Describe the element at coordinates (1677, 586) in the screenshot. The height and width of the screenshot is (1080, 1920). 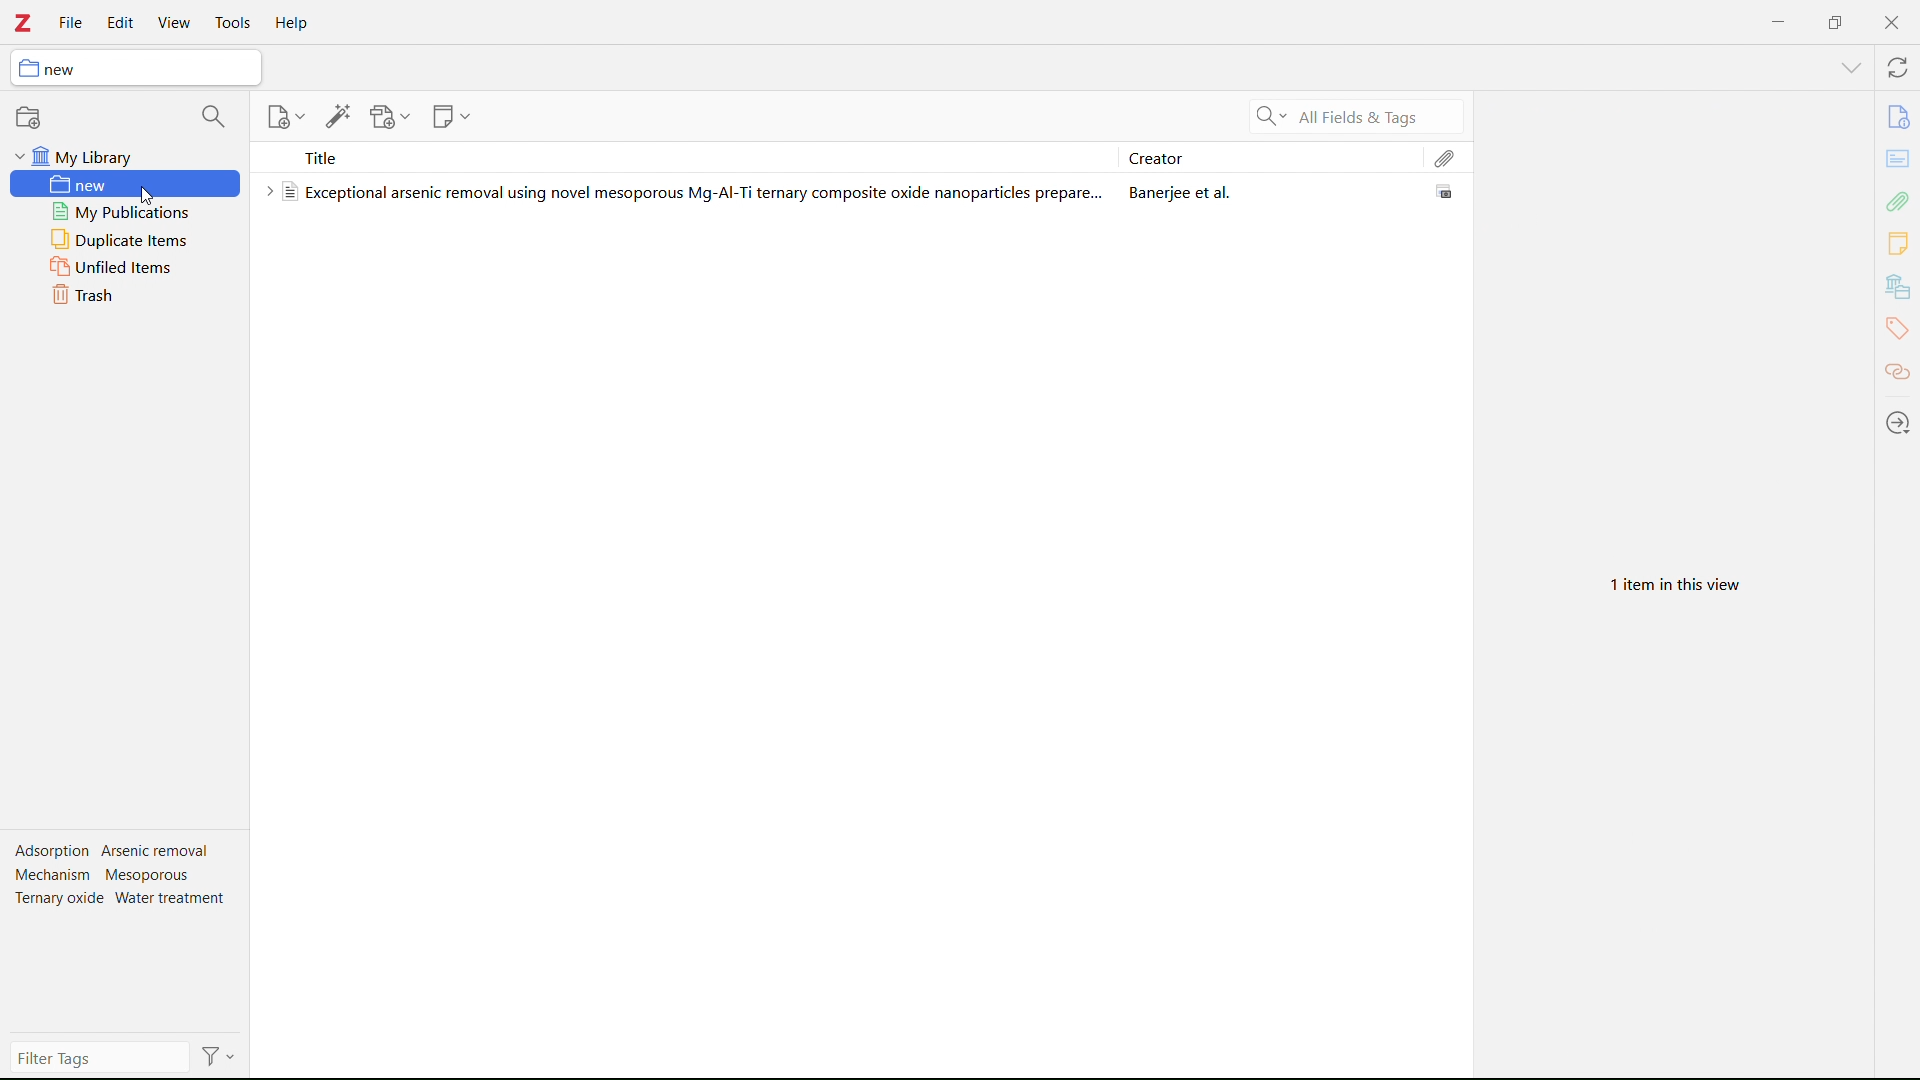
I see `2 items in the view` at that location.